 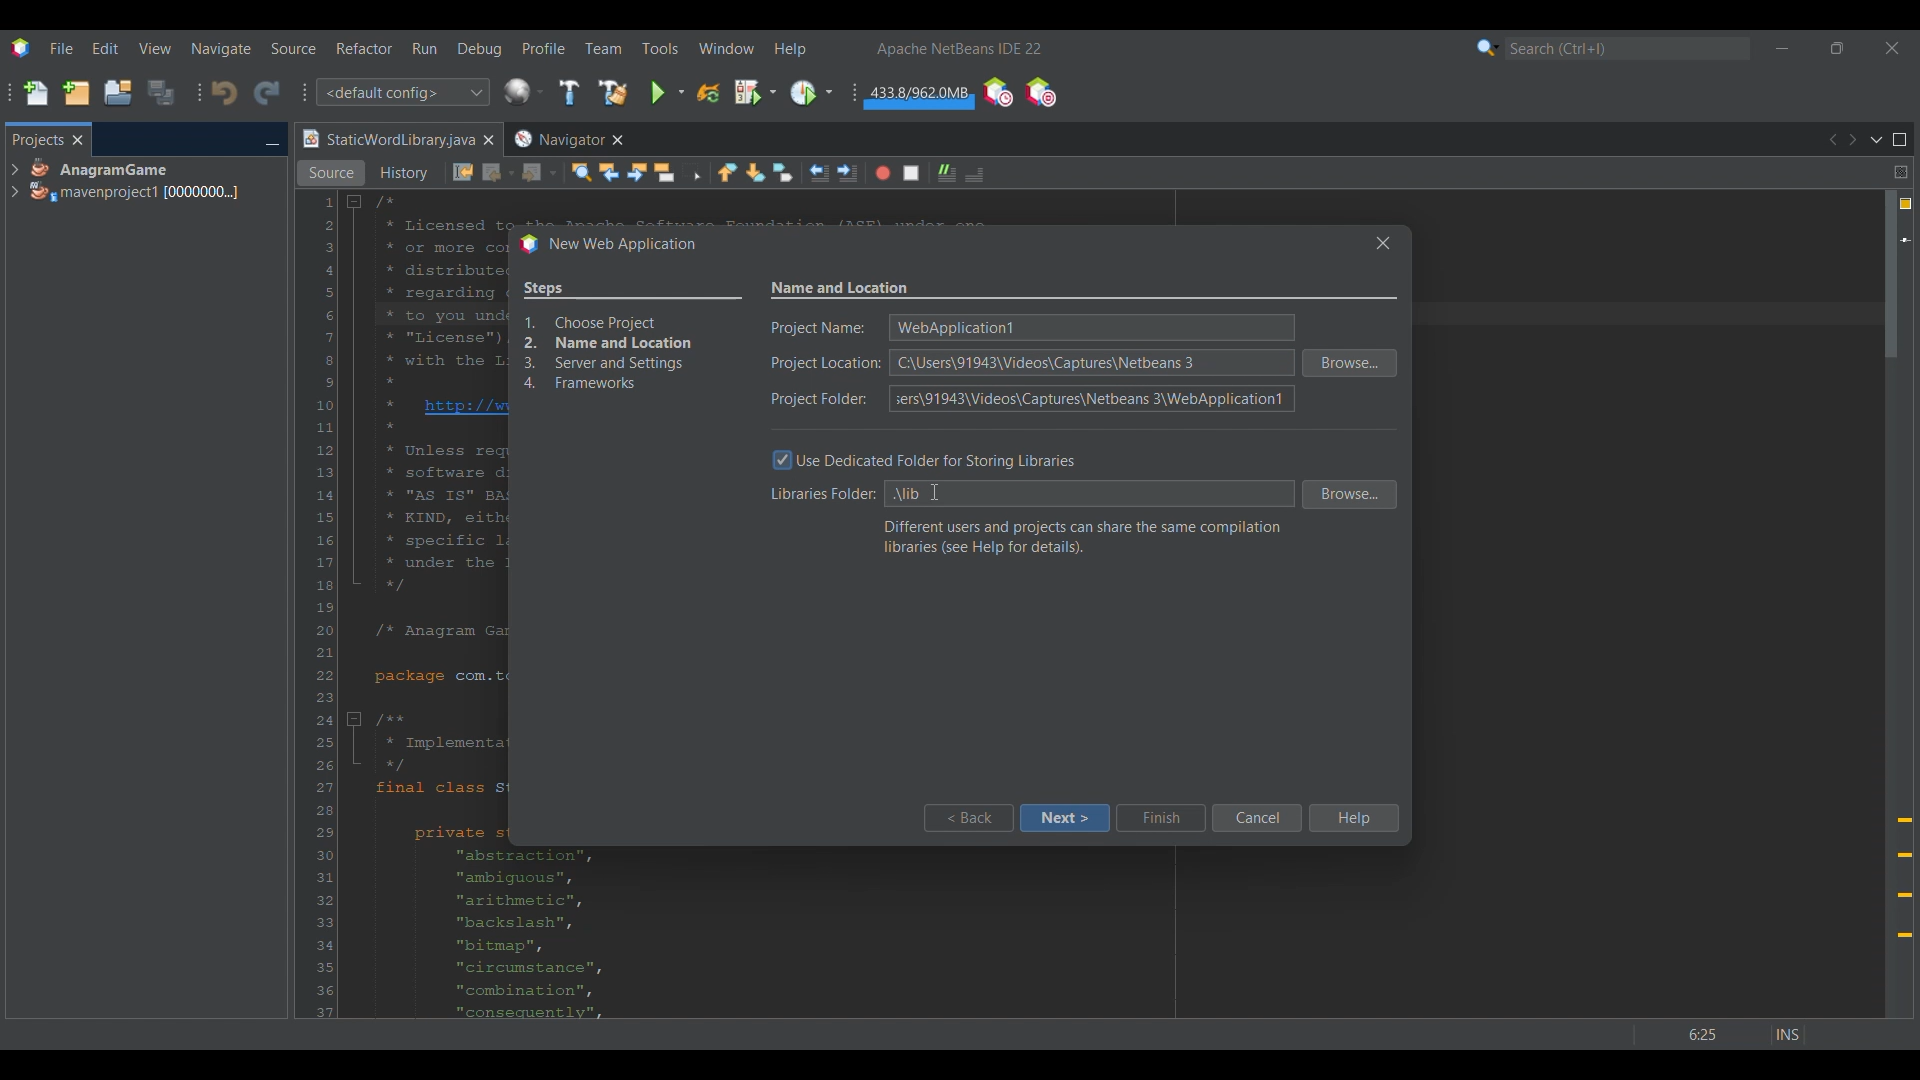 What do you see at coordinates (819, 496) in the screenshot?
I see `Indicates libraries folder textbox` at bounding box center [819, 496].